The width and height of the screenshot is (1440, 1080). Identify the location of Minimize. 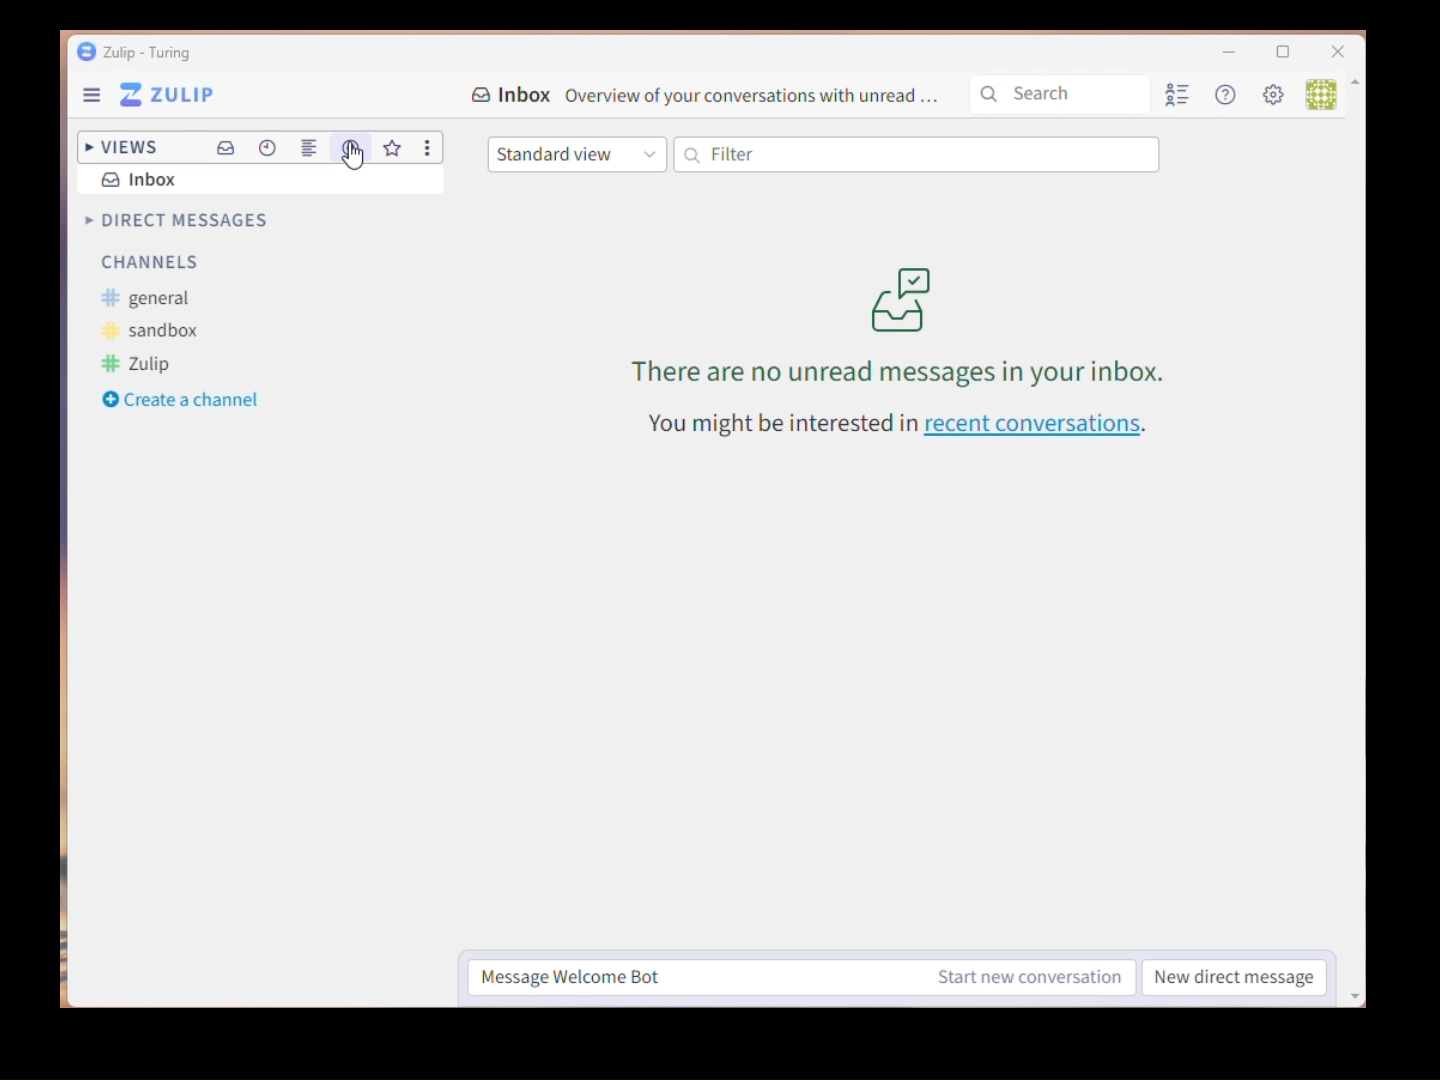
(1217, 55).